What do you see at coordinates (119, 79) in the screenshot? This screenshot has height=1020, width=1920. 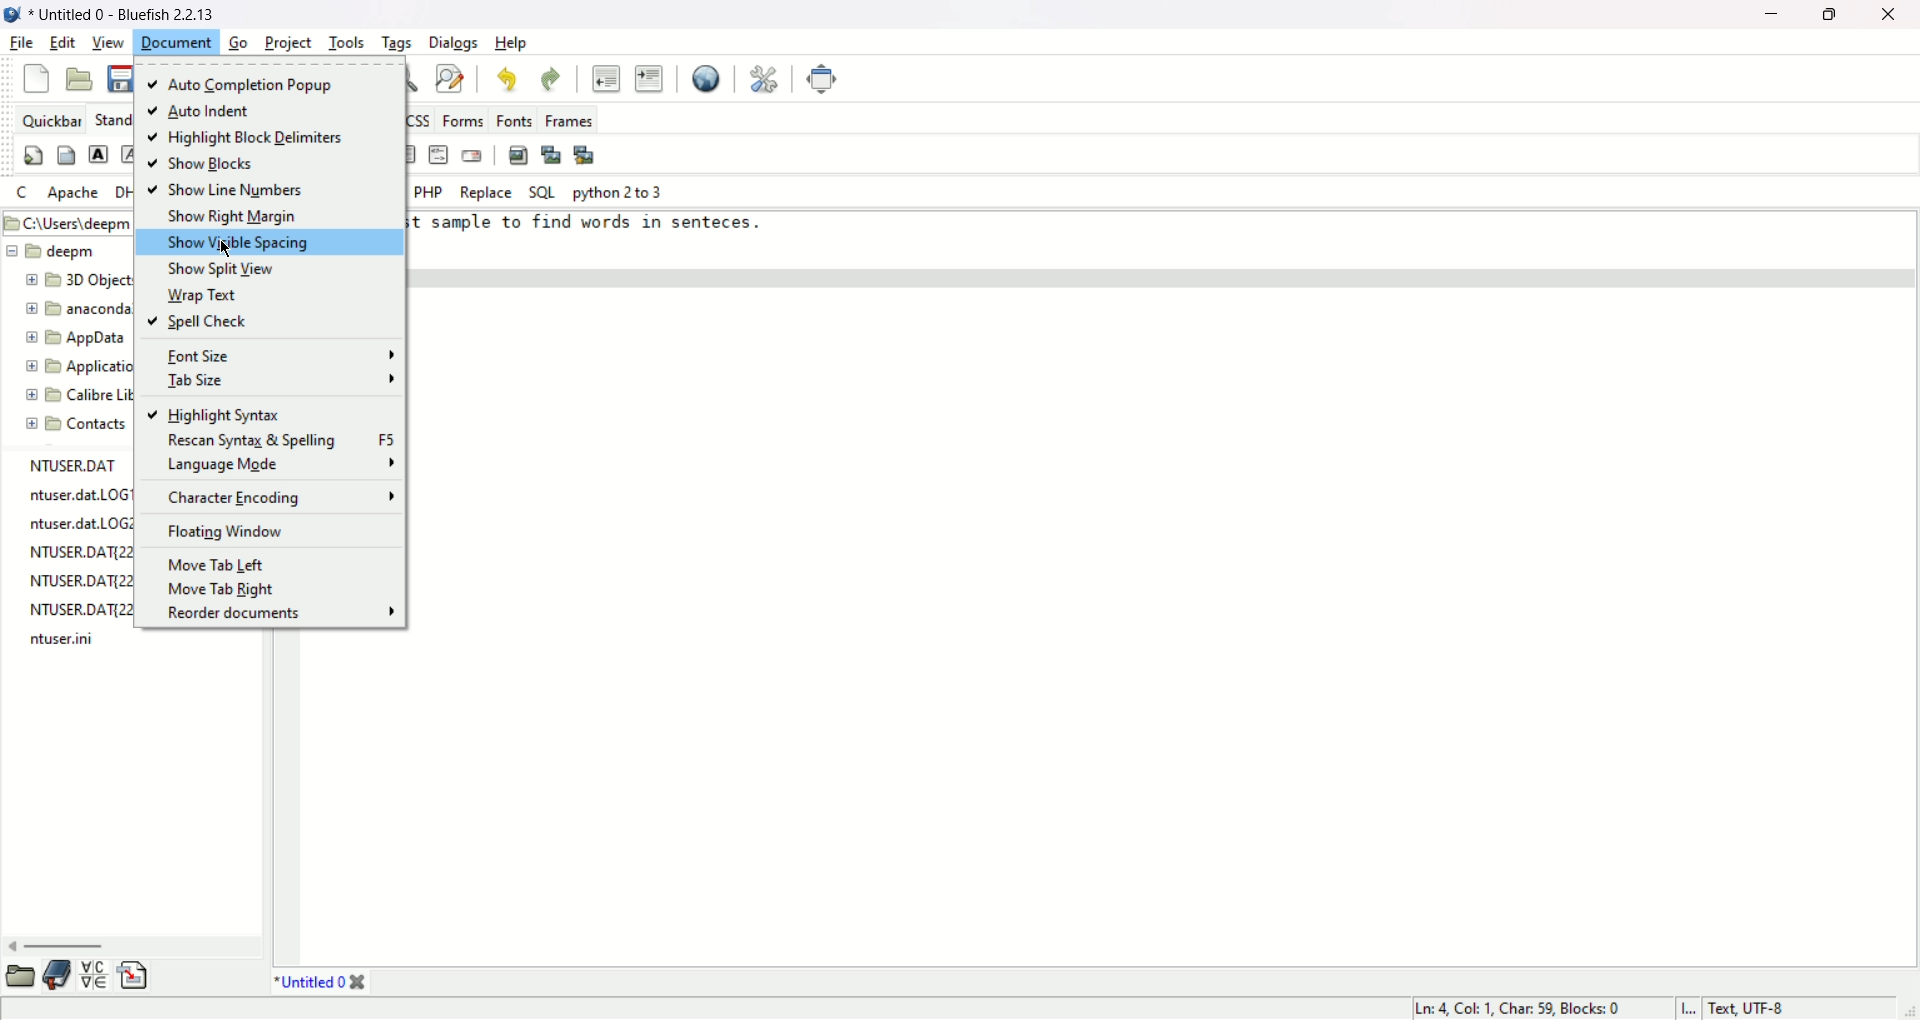 I see `save` at bounding box center [119, 79].